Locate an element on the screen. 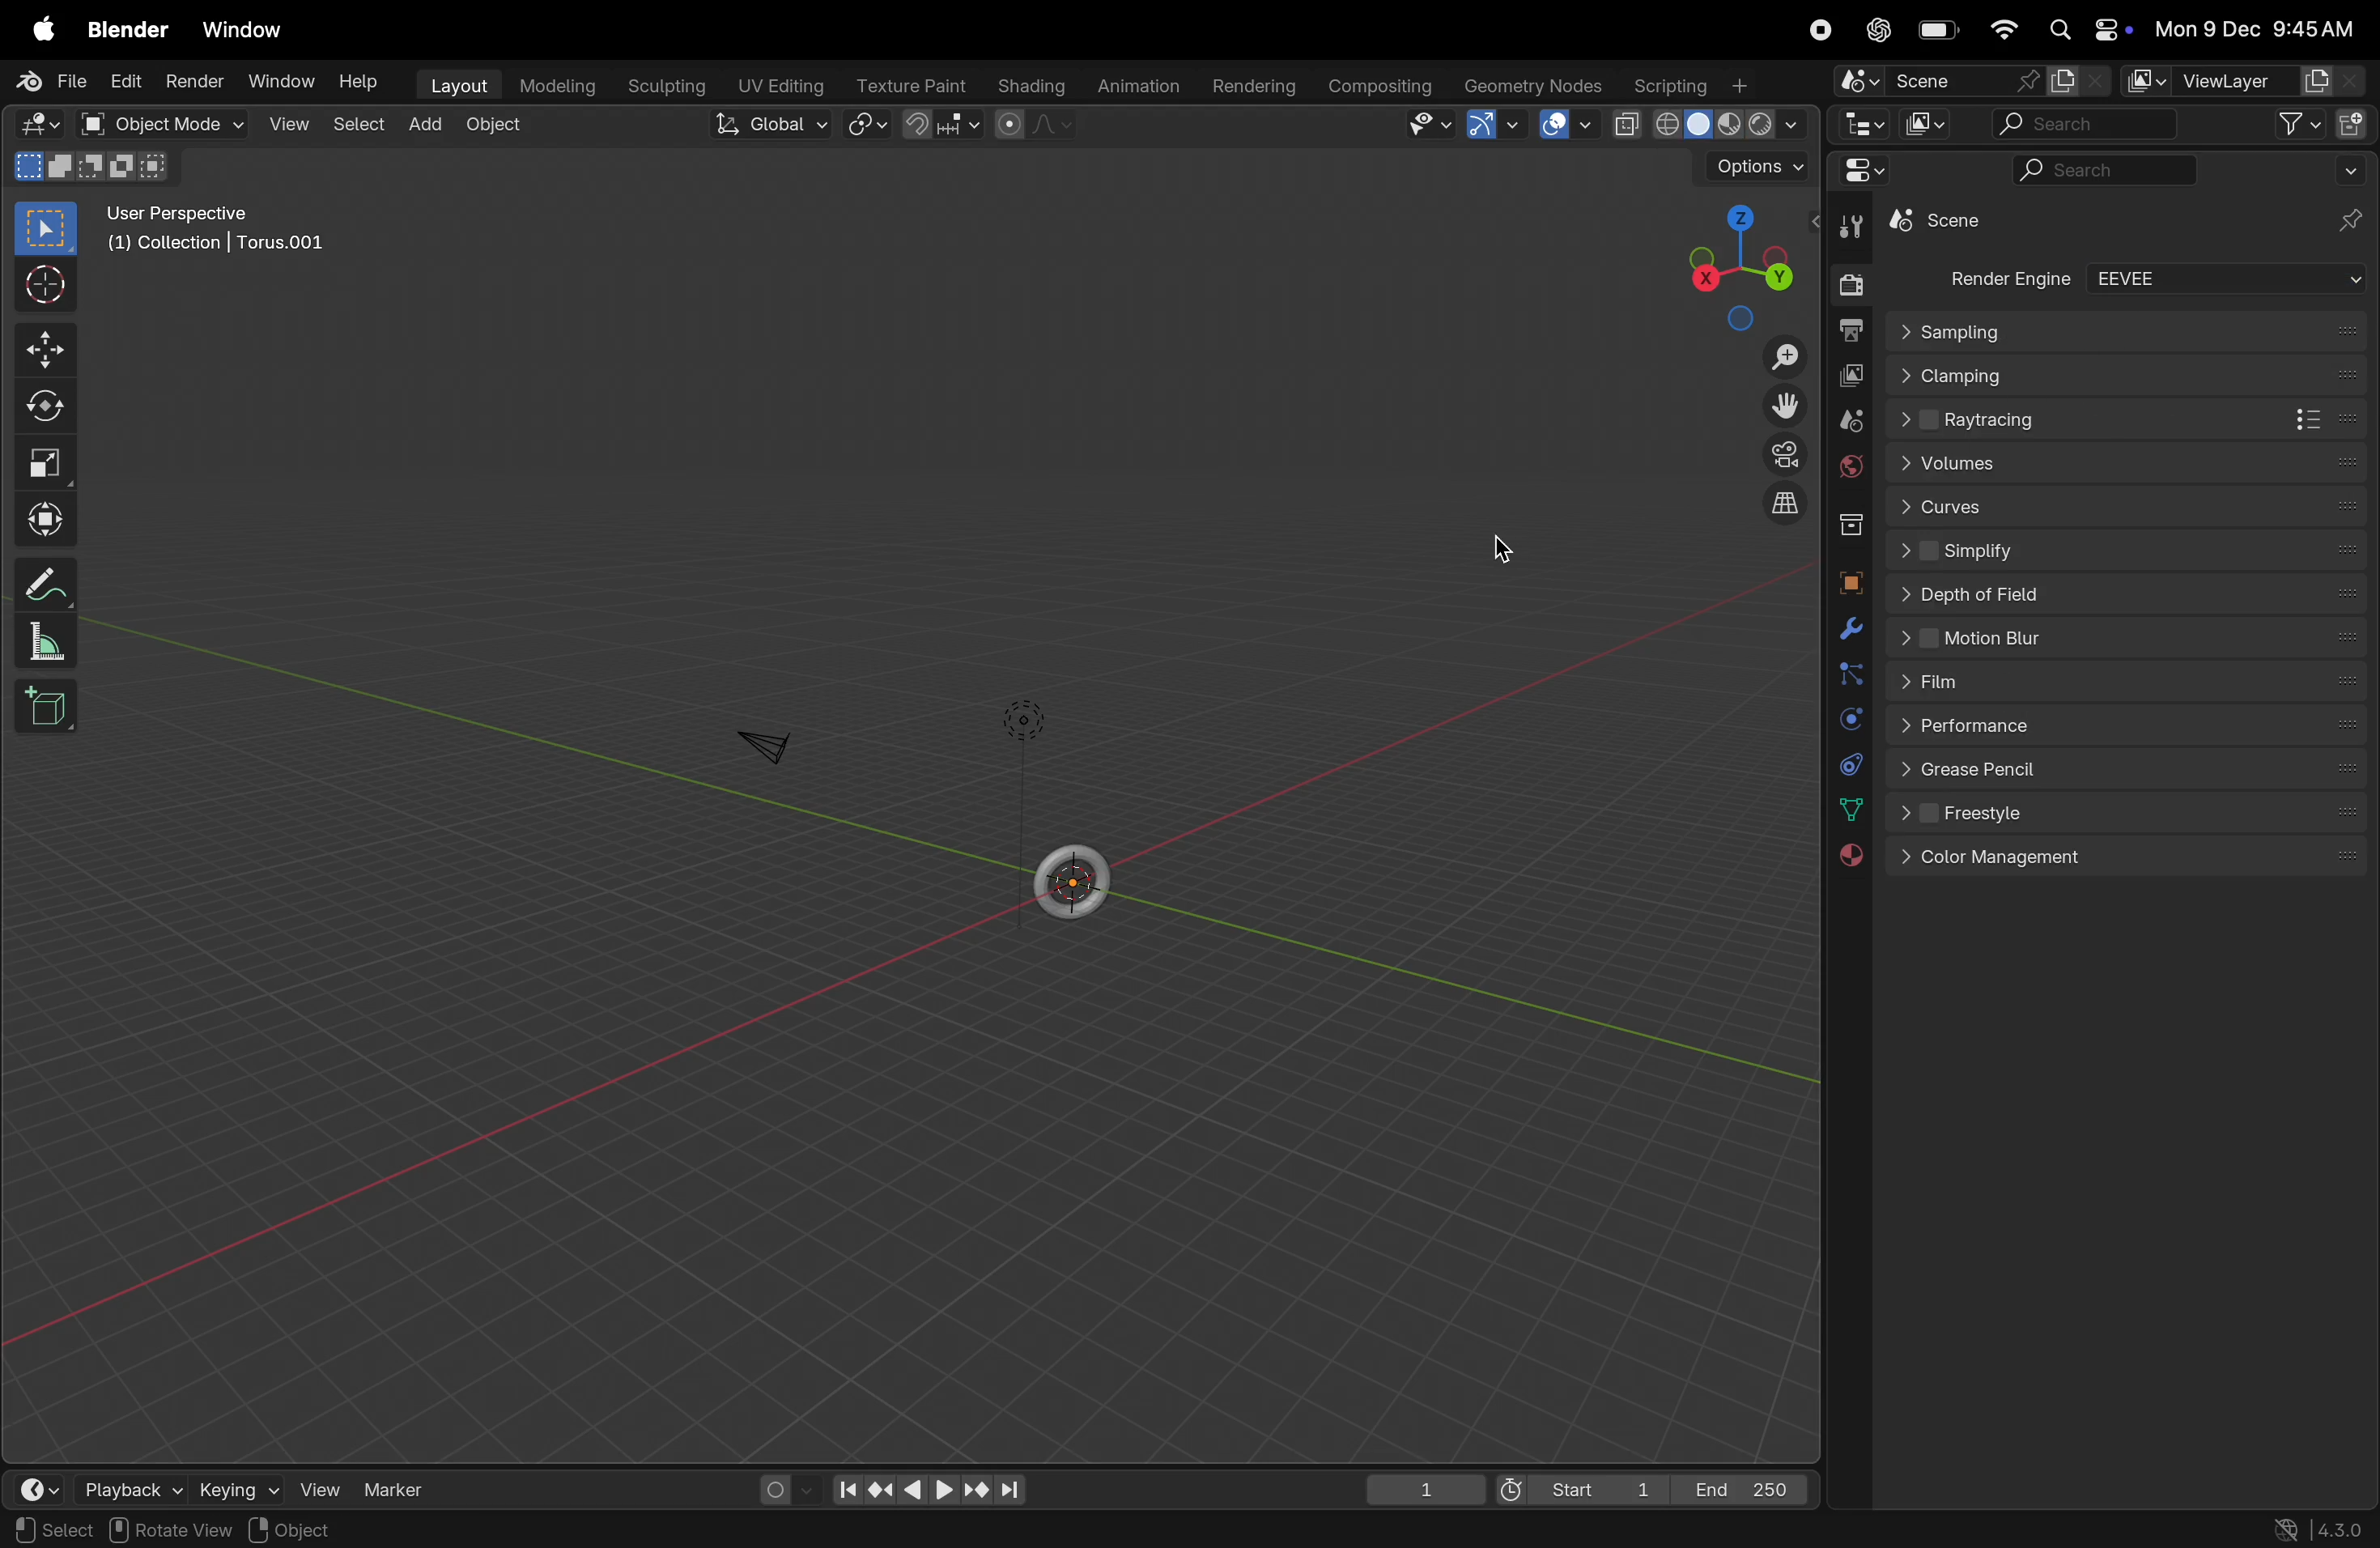  view layer is located at coordinates (1851, 374).